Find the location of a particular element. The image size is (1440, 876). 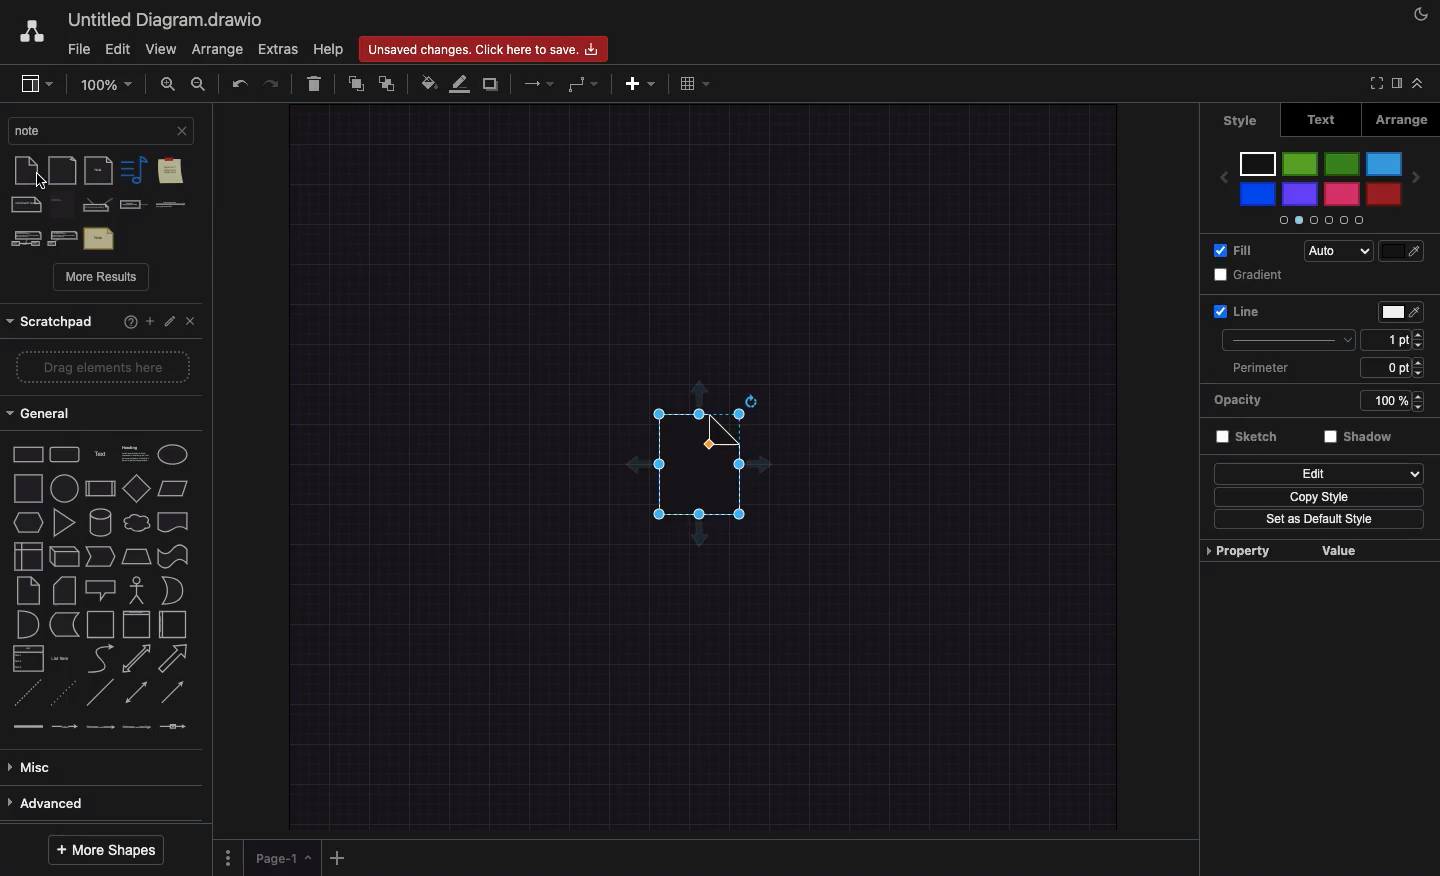

horizontal container is located at coordinates (173, 625).